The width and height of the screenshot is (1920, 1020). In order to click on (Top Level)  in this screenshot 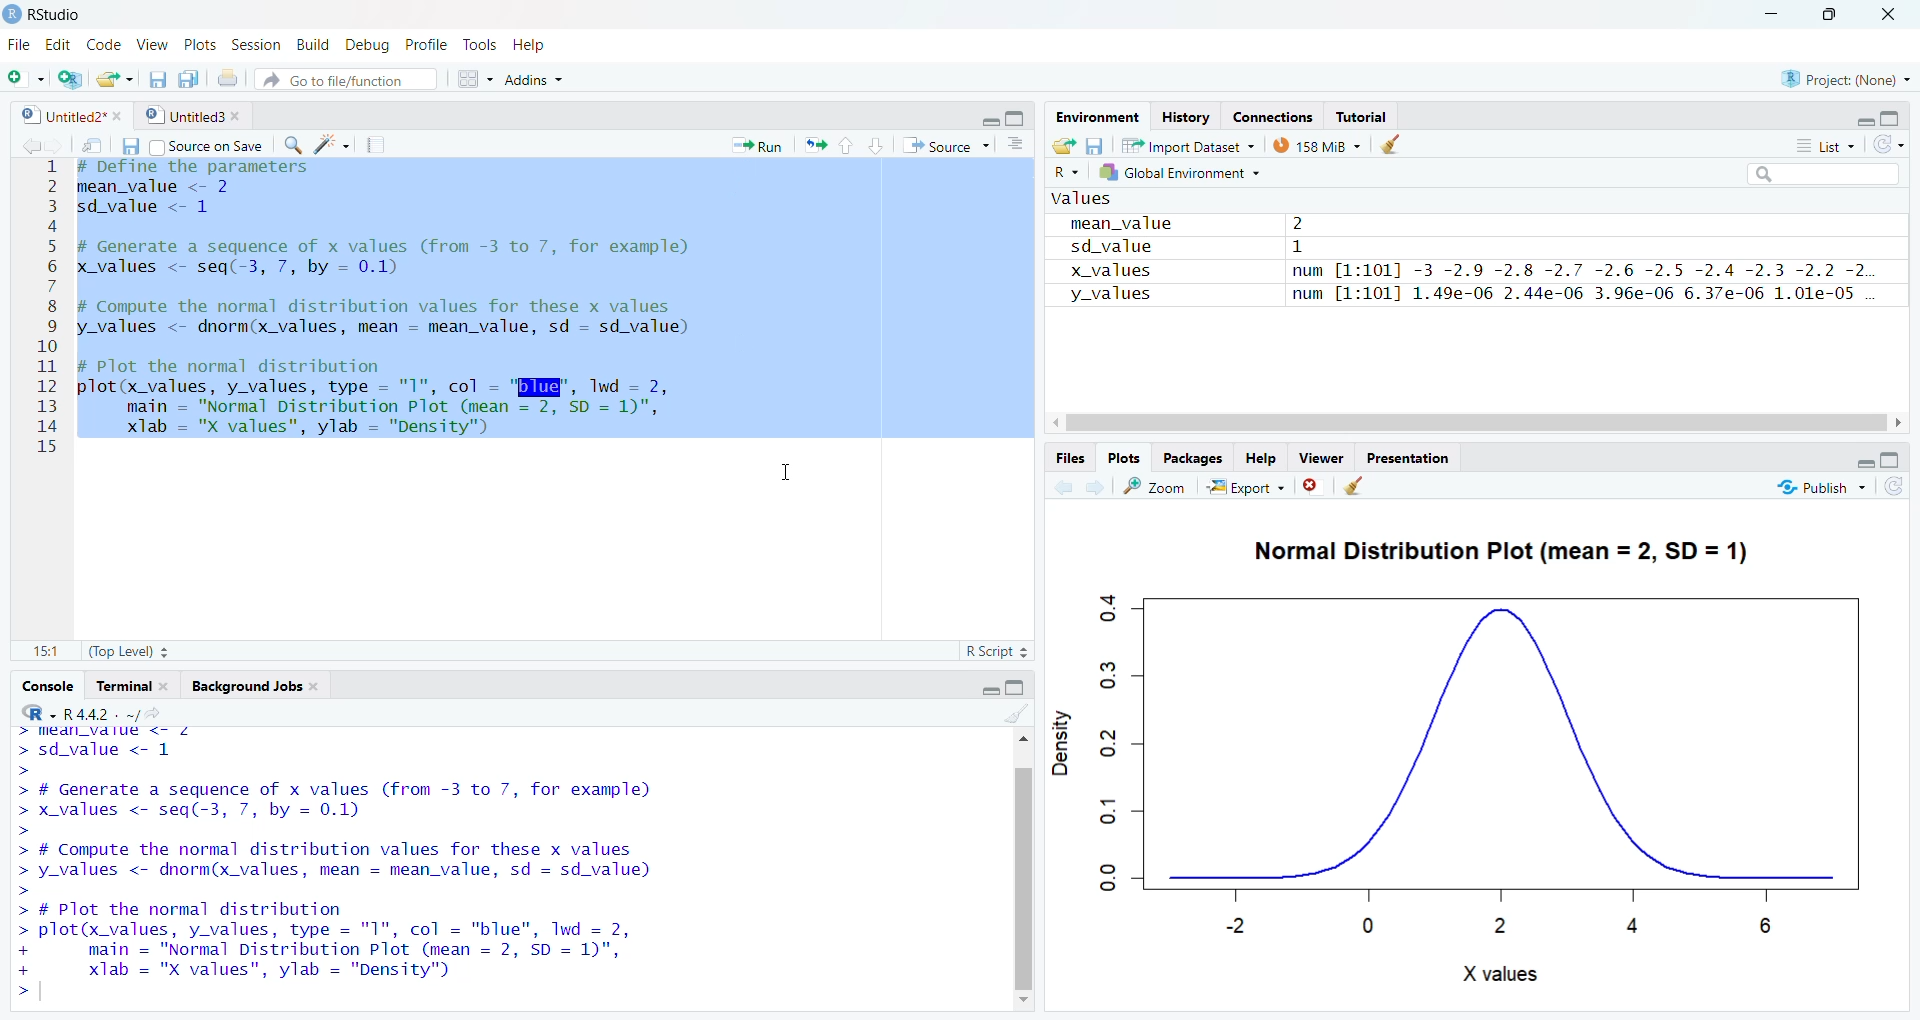, I will do `click(136, 650)`.